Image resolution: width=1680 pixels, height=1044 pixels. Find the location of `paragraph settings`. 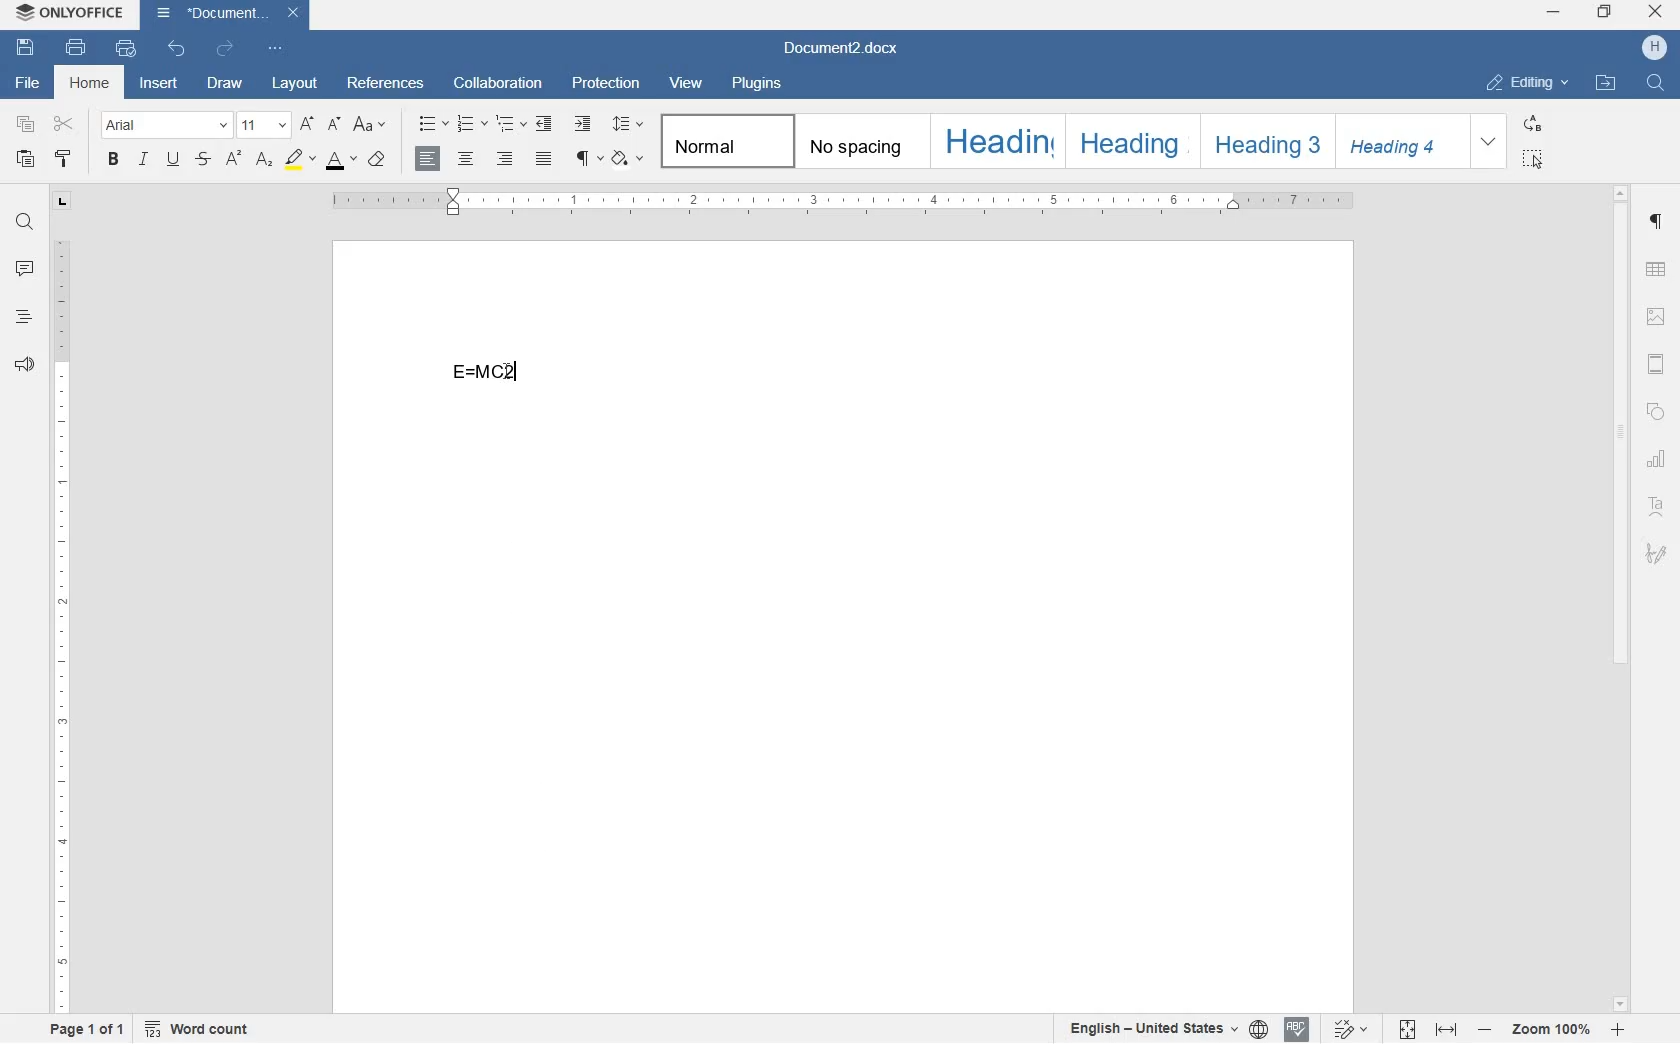

paragraph settings is located at coordinates (1659, 223).